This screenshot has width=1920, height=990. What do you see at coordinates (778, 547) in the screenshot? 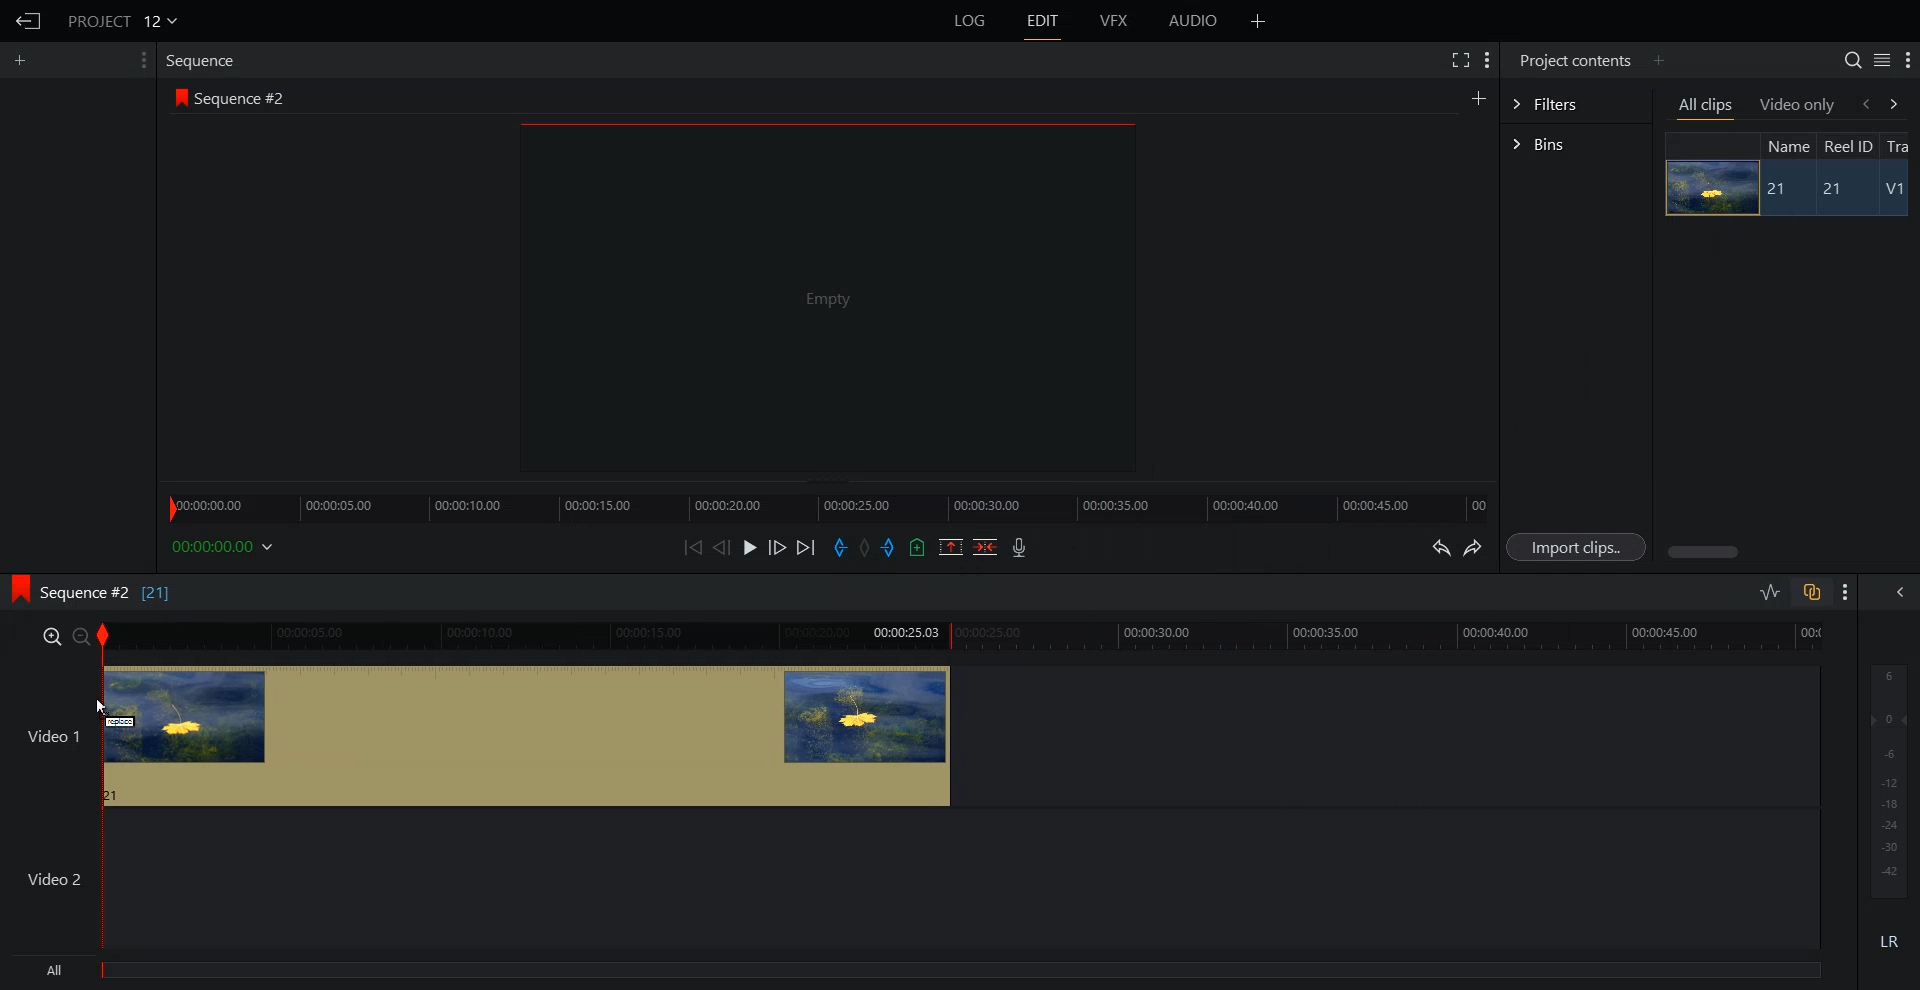
I see `Nurse one frame forward` at bounding box center [778, 547].